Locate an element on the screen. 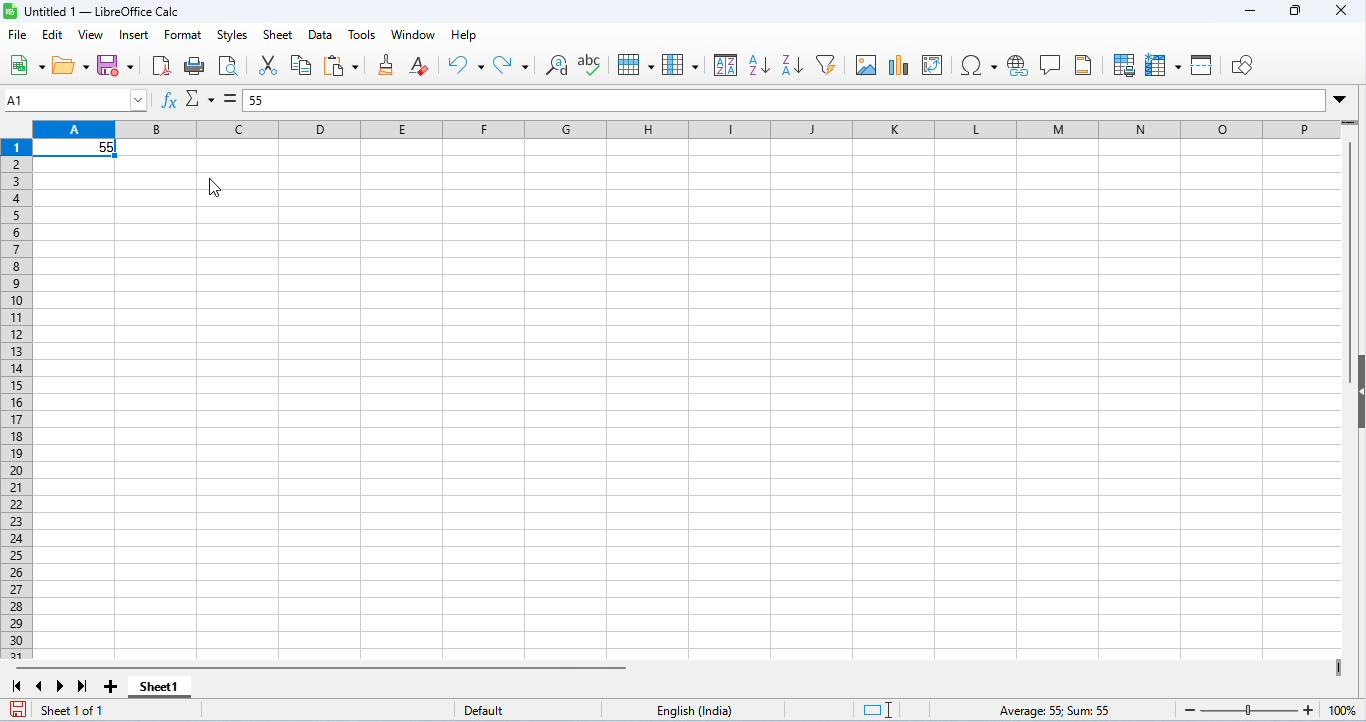 Image resolution: width=1366 pixels, height=722 pixels. insert image is located at coordinates (867, 66).